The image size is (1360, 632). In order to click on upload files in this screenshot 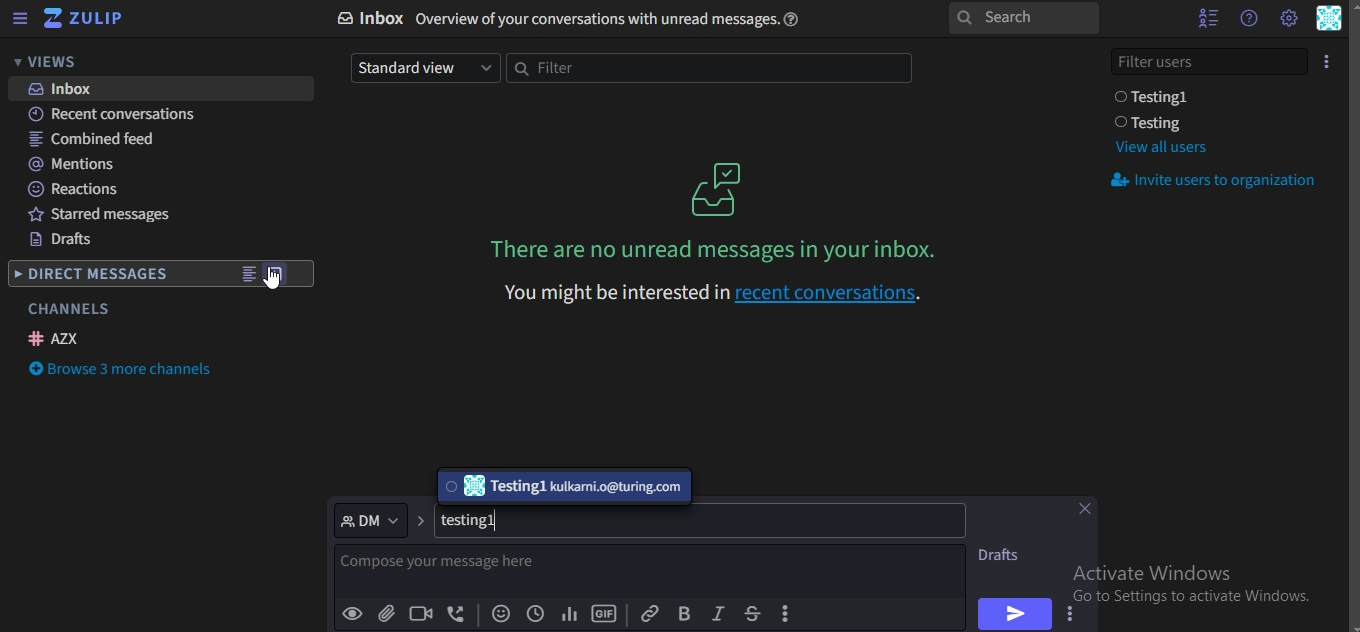, I will do `click(388, 615)`.